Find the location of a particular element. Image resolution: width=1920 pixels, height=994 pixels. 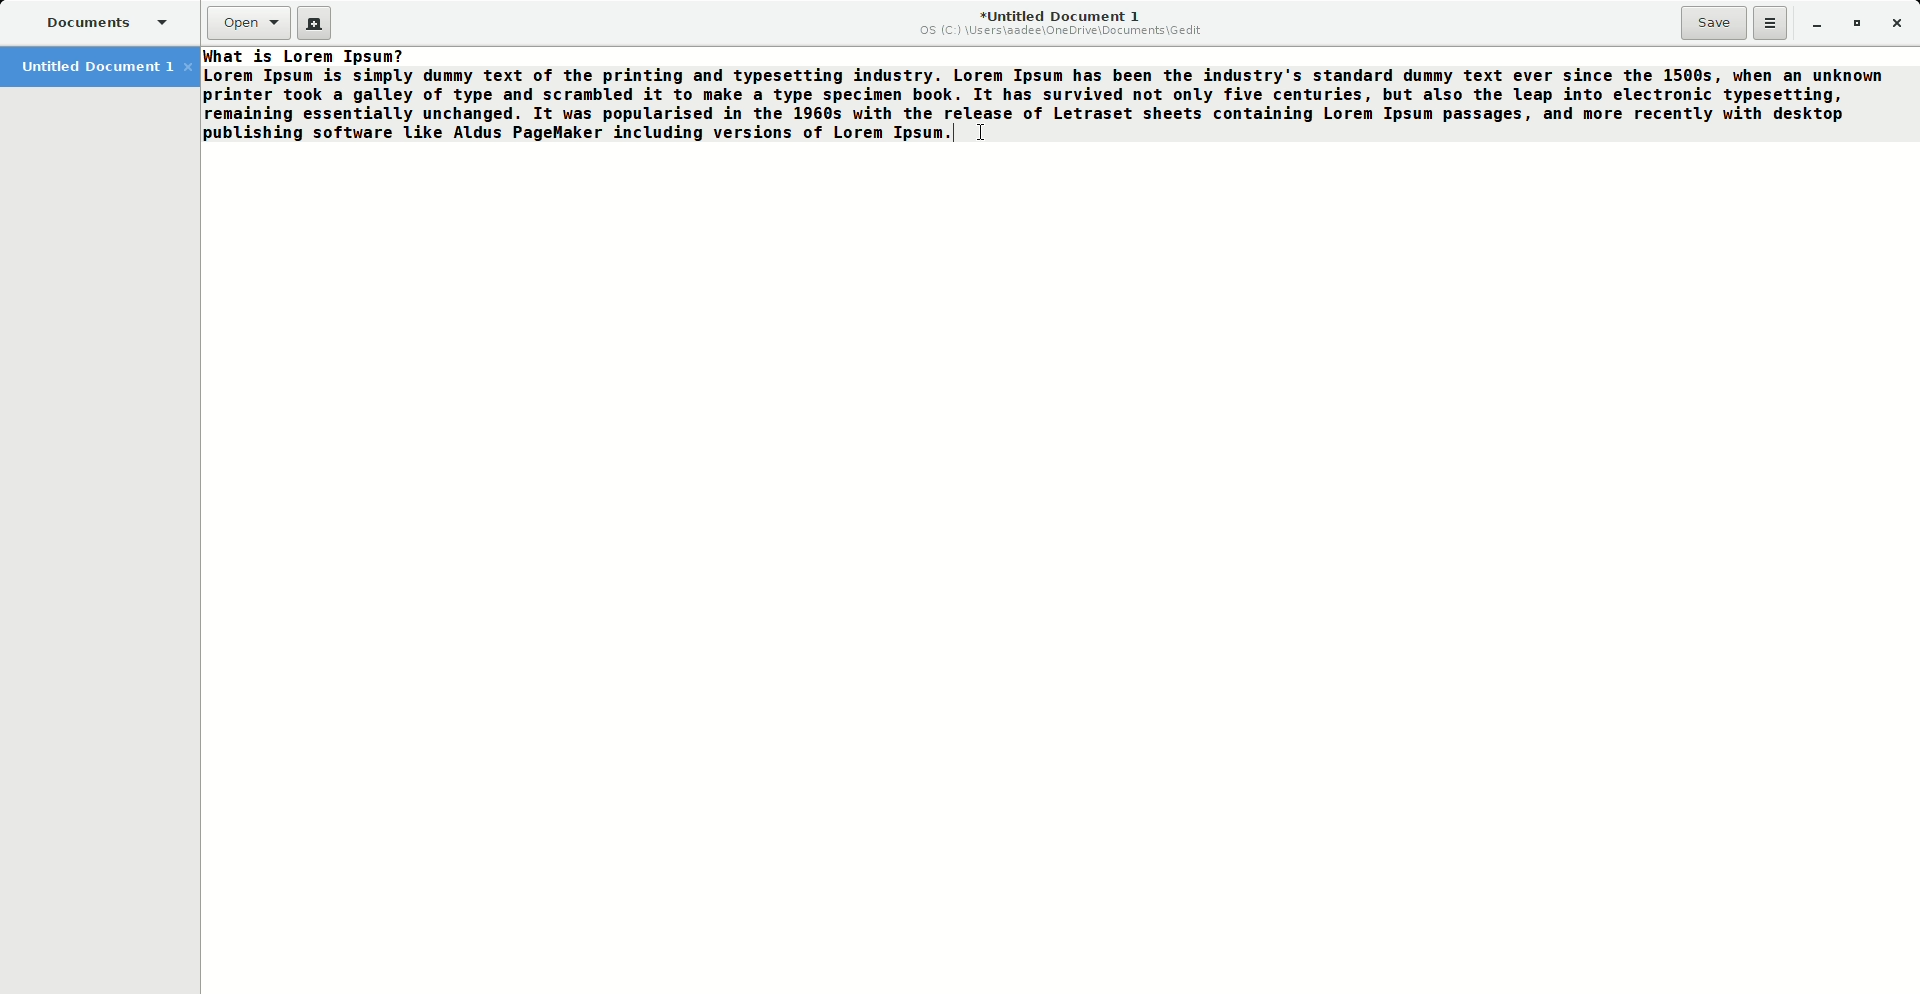

Filler text is located at coordinates (1044, 95).